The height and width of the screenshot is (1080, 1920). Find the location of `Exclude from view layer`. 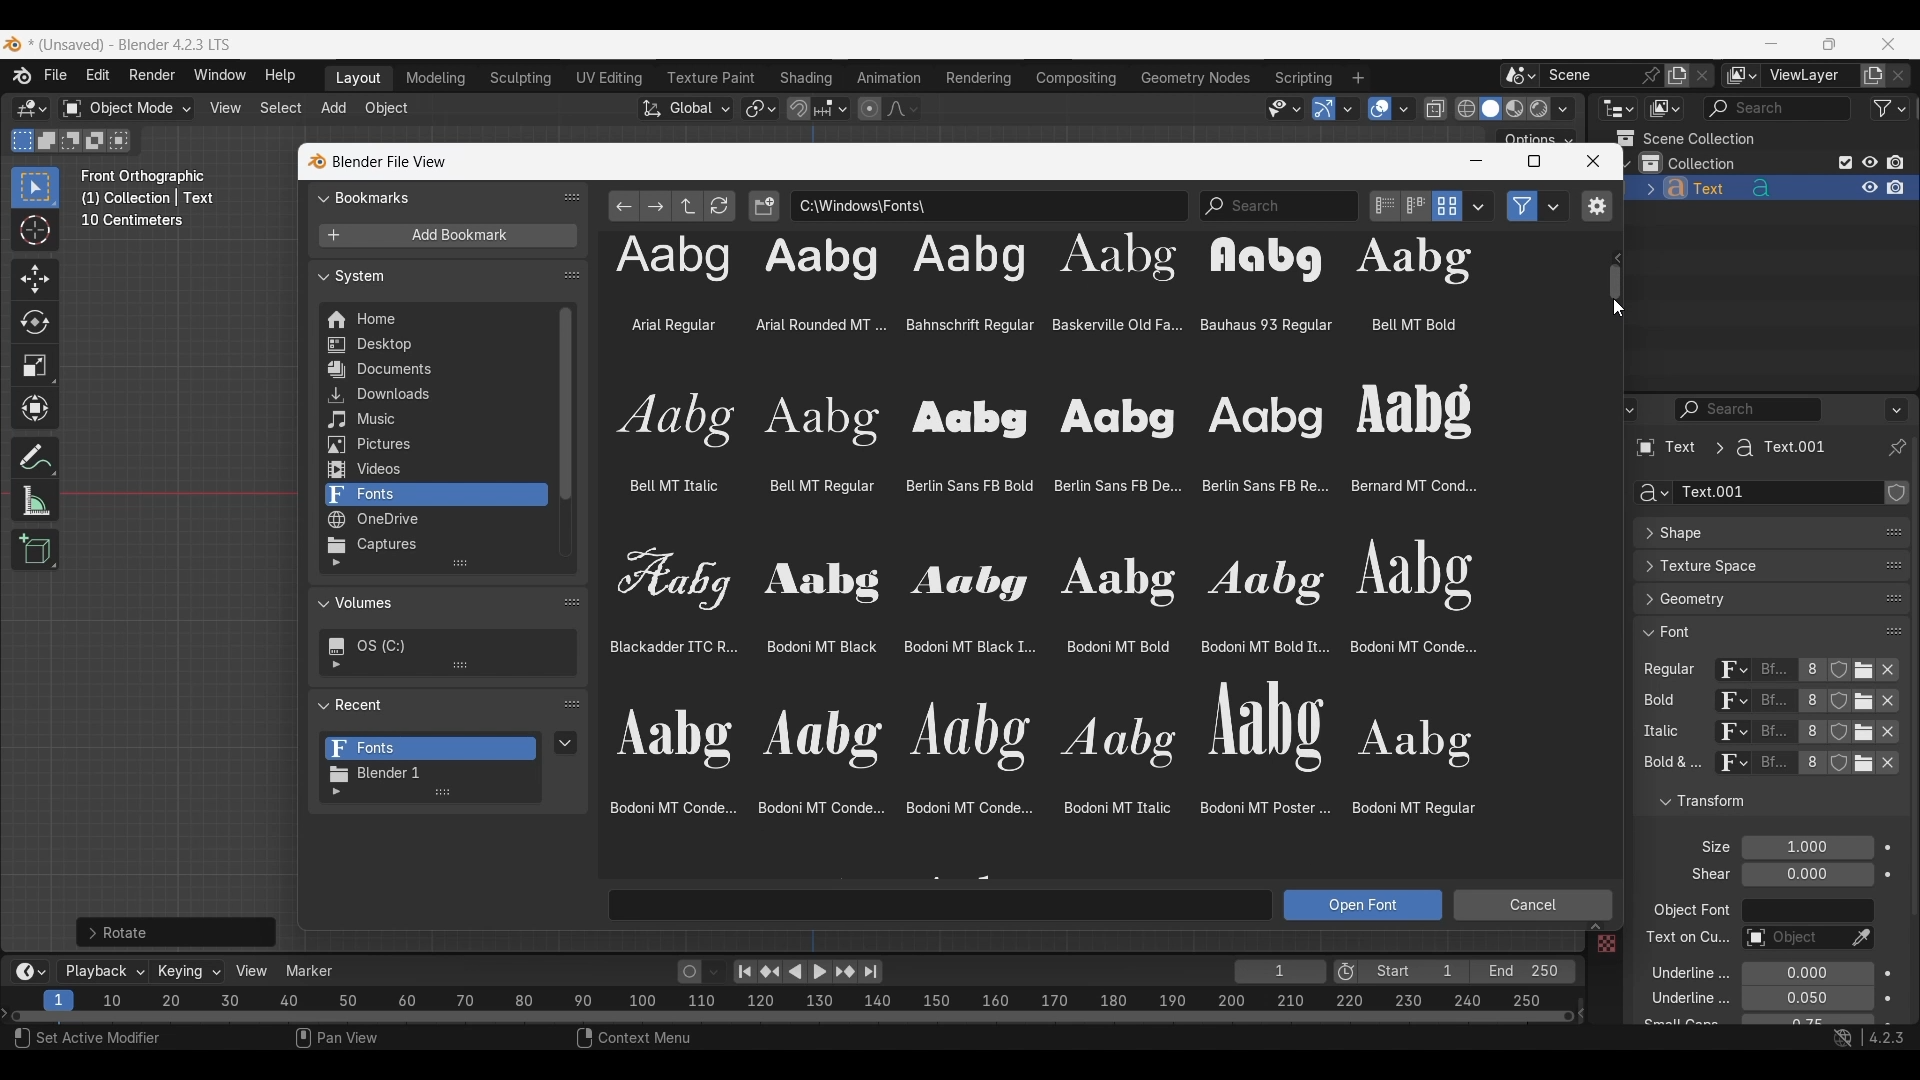

Exclude from view layer is located at coordinates (1846, 162).